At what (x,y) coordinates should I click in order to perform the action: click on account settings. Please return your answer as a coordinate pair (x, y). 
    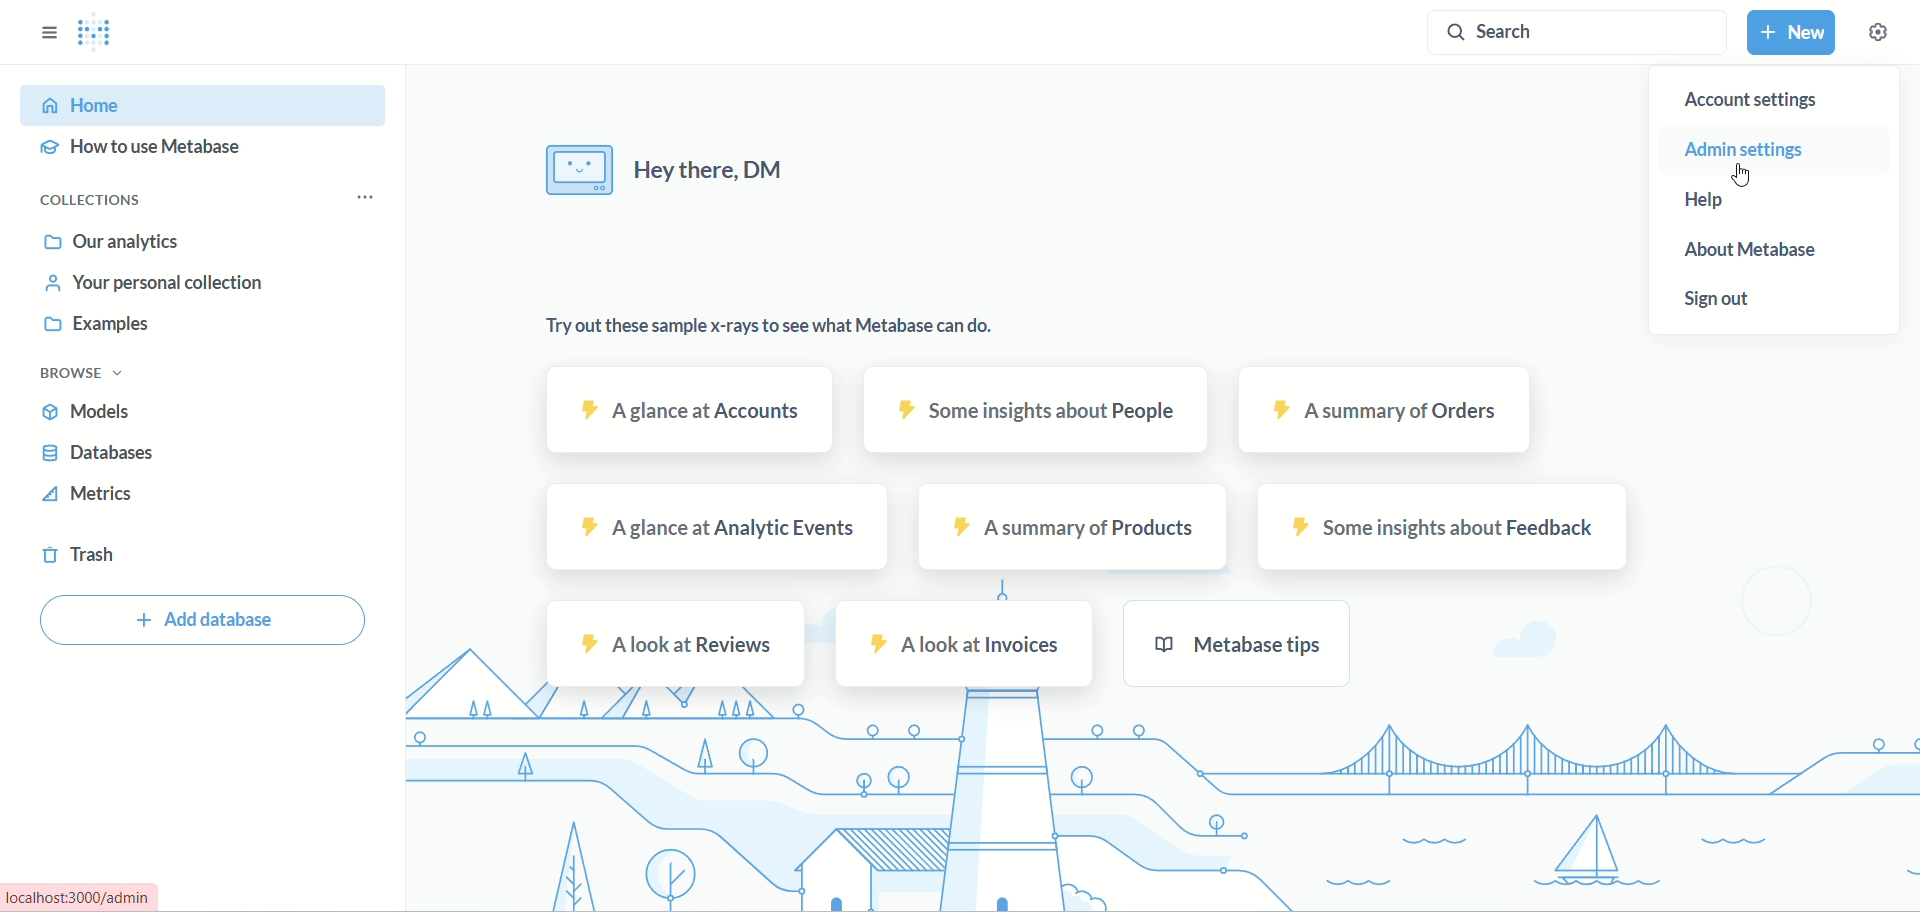
    Looking at the image, I should click on (1754, 102).